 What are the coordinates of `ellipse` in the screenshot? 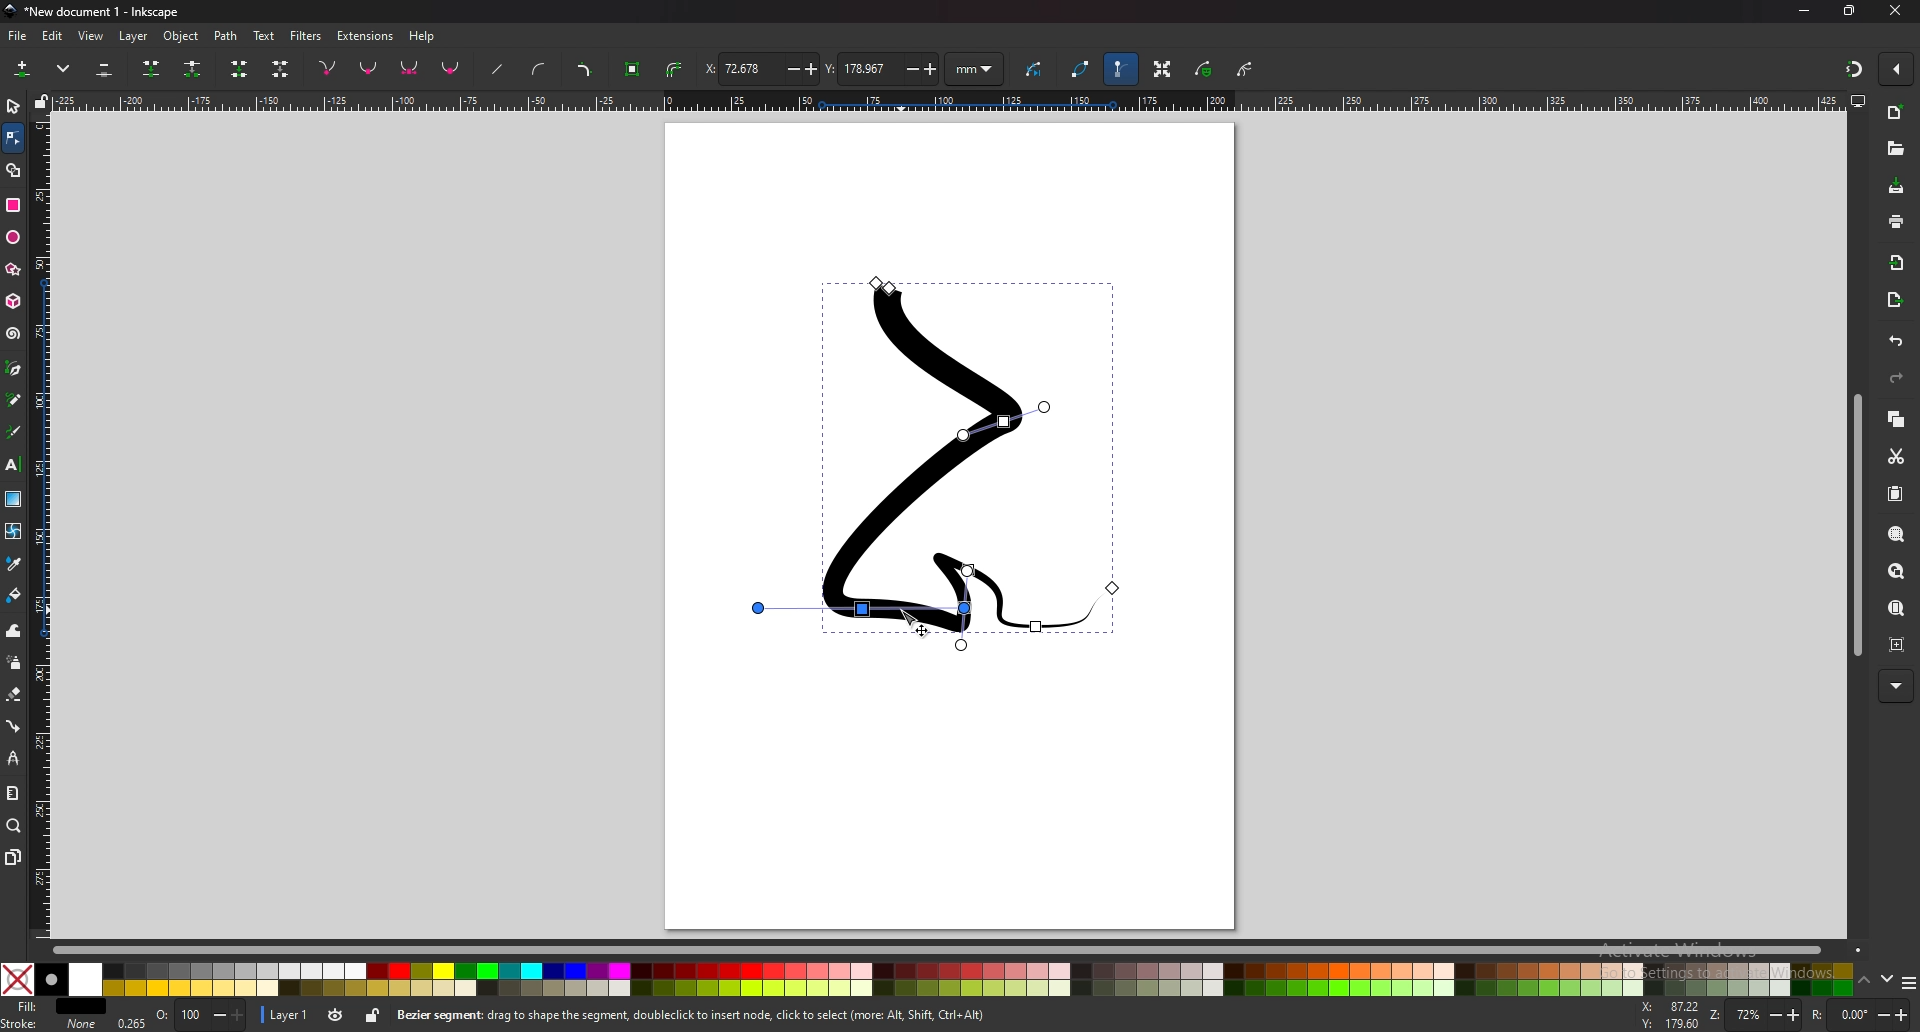 It's located at (12, 238).